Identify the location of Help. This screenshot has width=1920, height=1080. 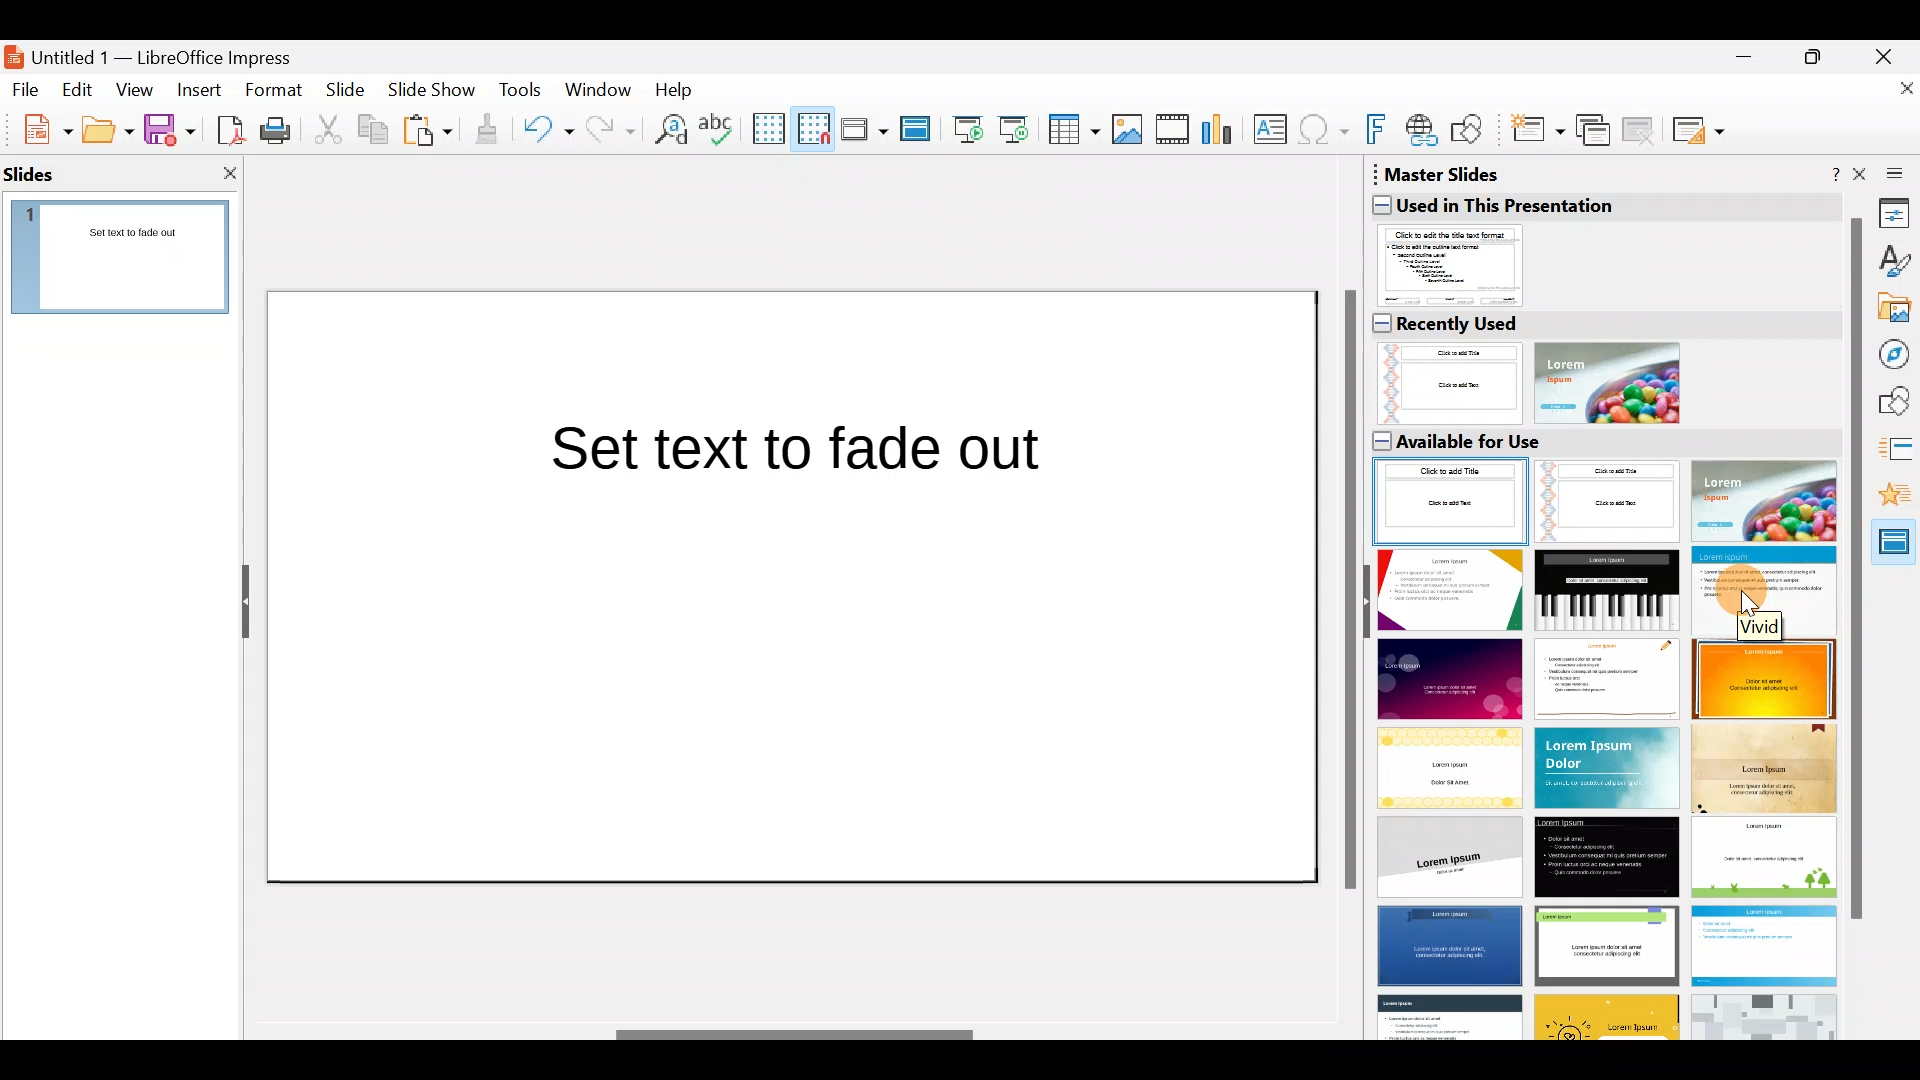
(678, 88).